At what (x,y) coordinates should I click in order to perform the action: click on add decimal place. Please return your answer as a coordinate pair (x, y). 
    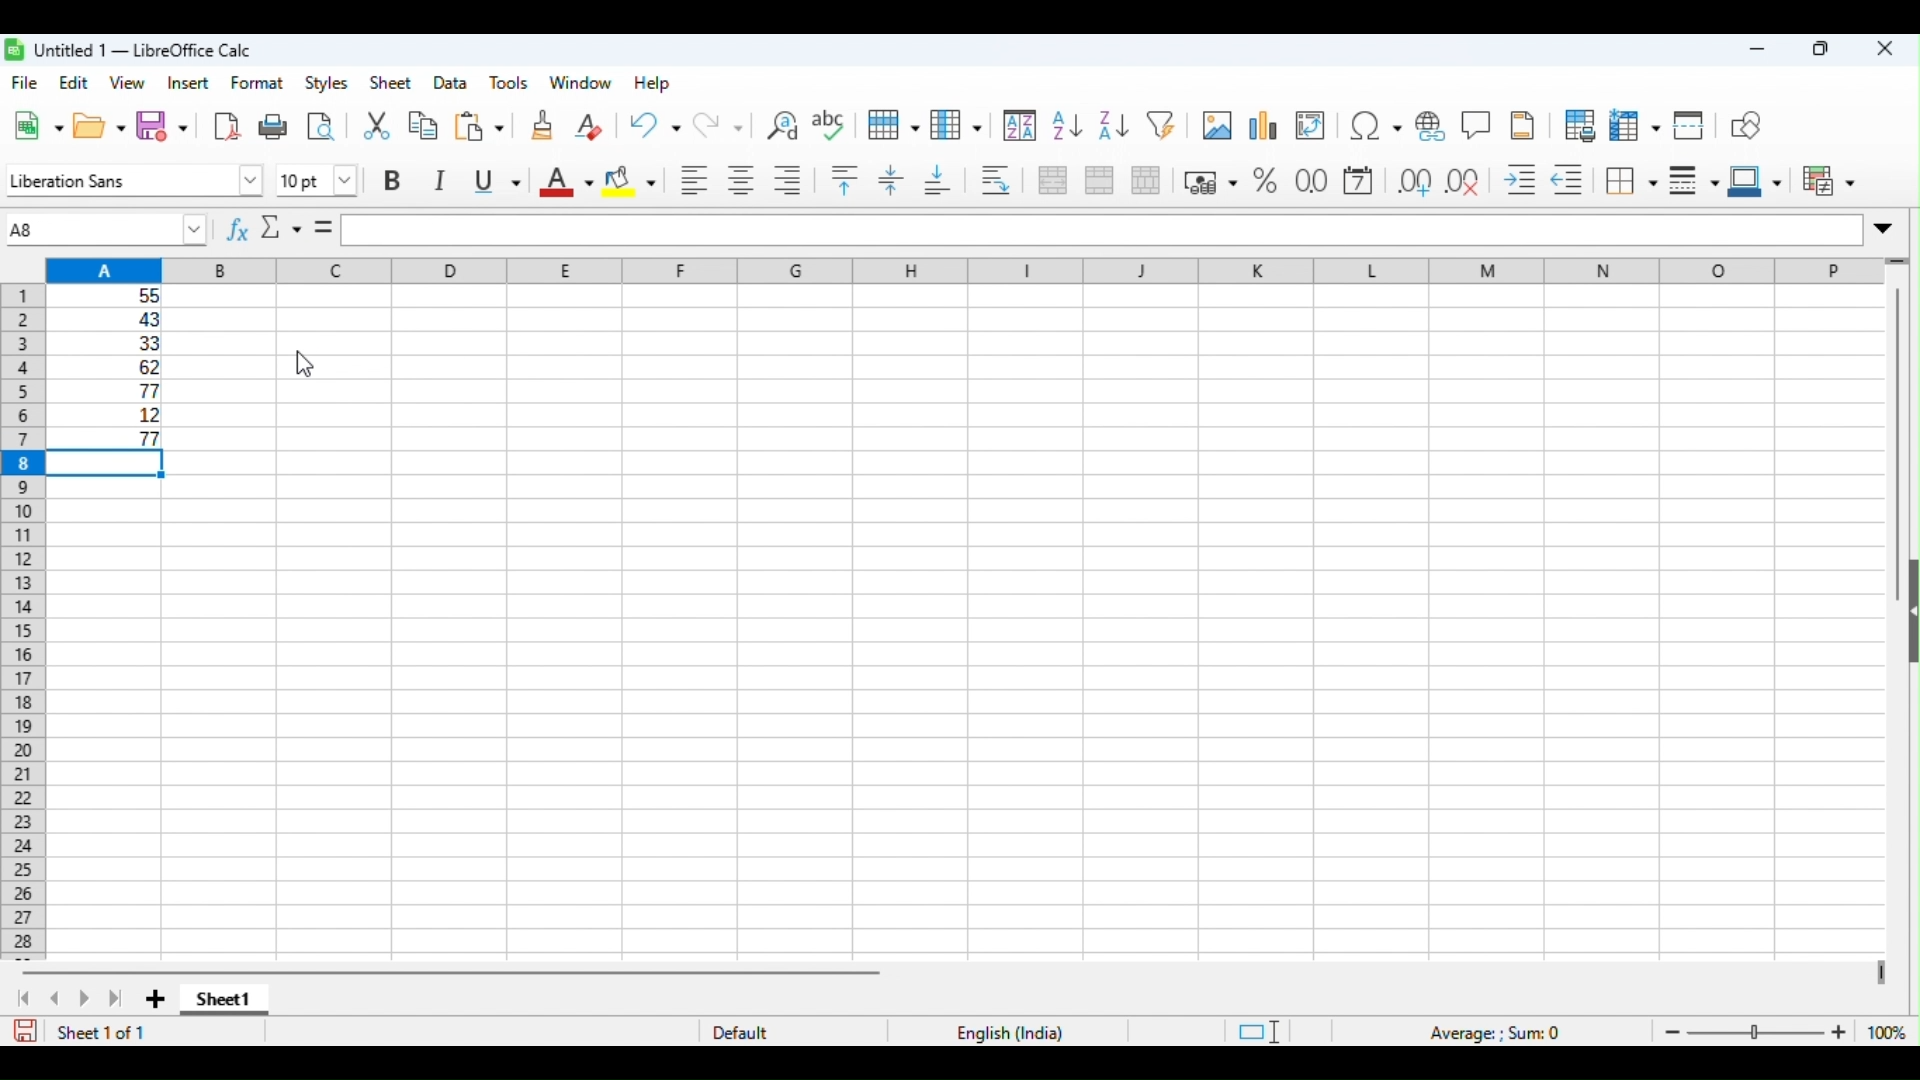
    Looking at the image, I should click on (1411, 181).